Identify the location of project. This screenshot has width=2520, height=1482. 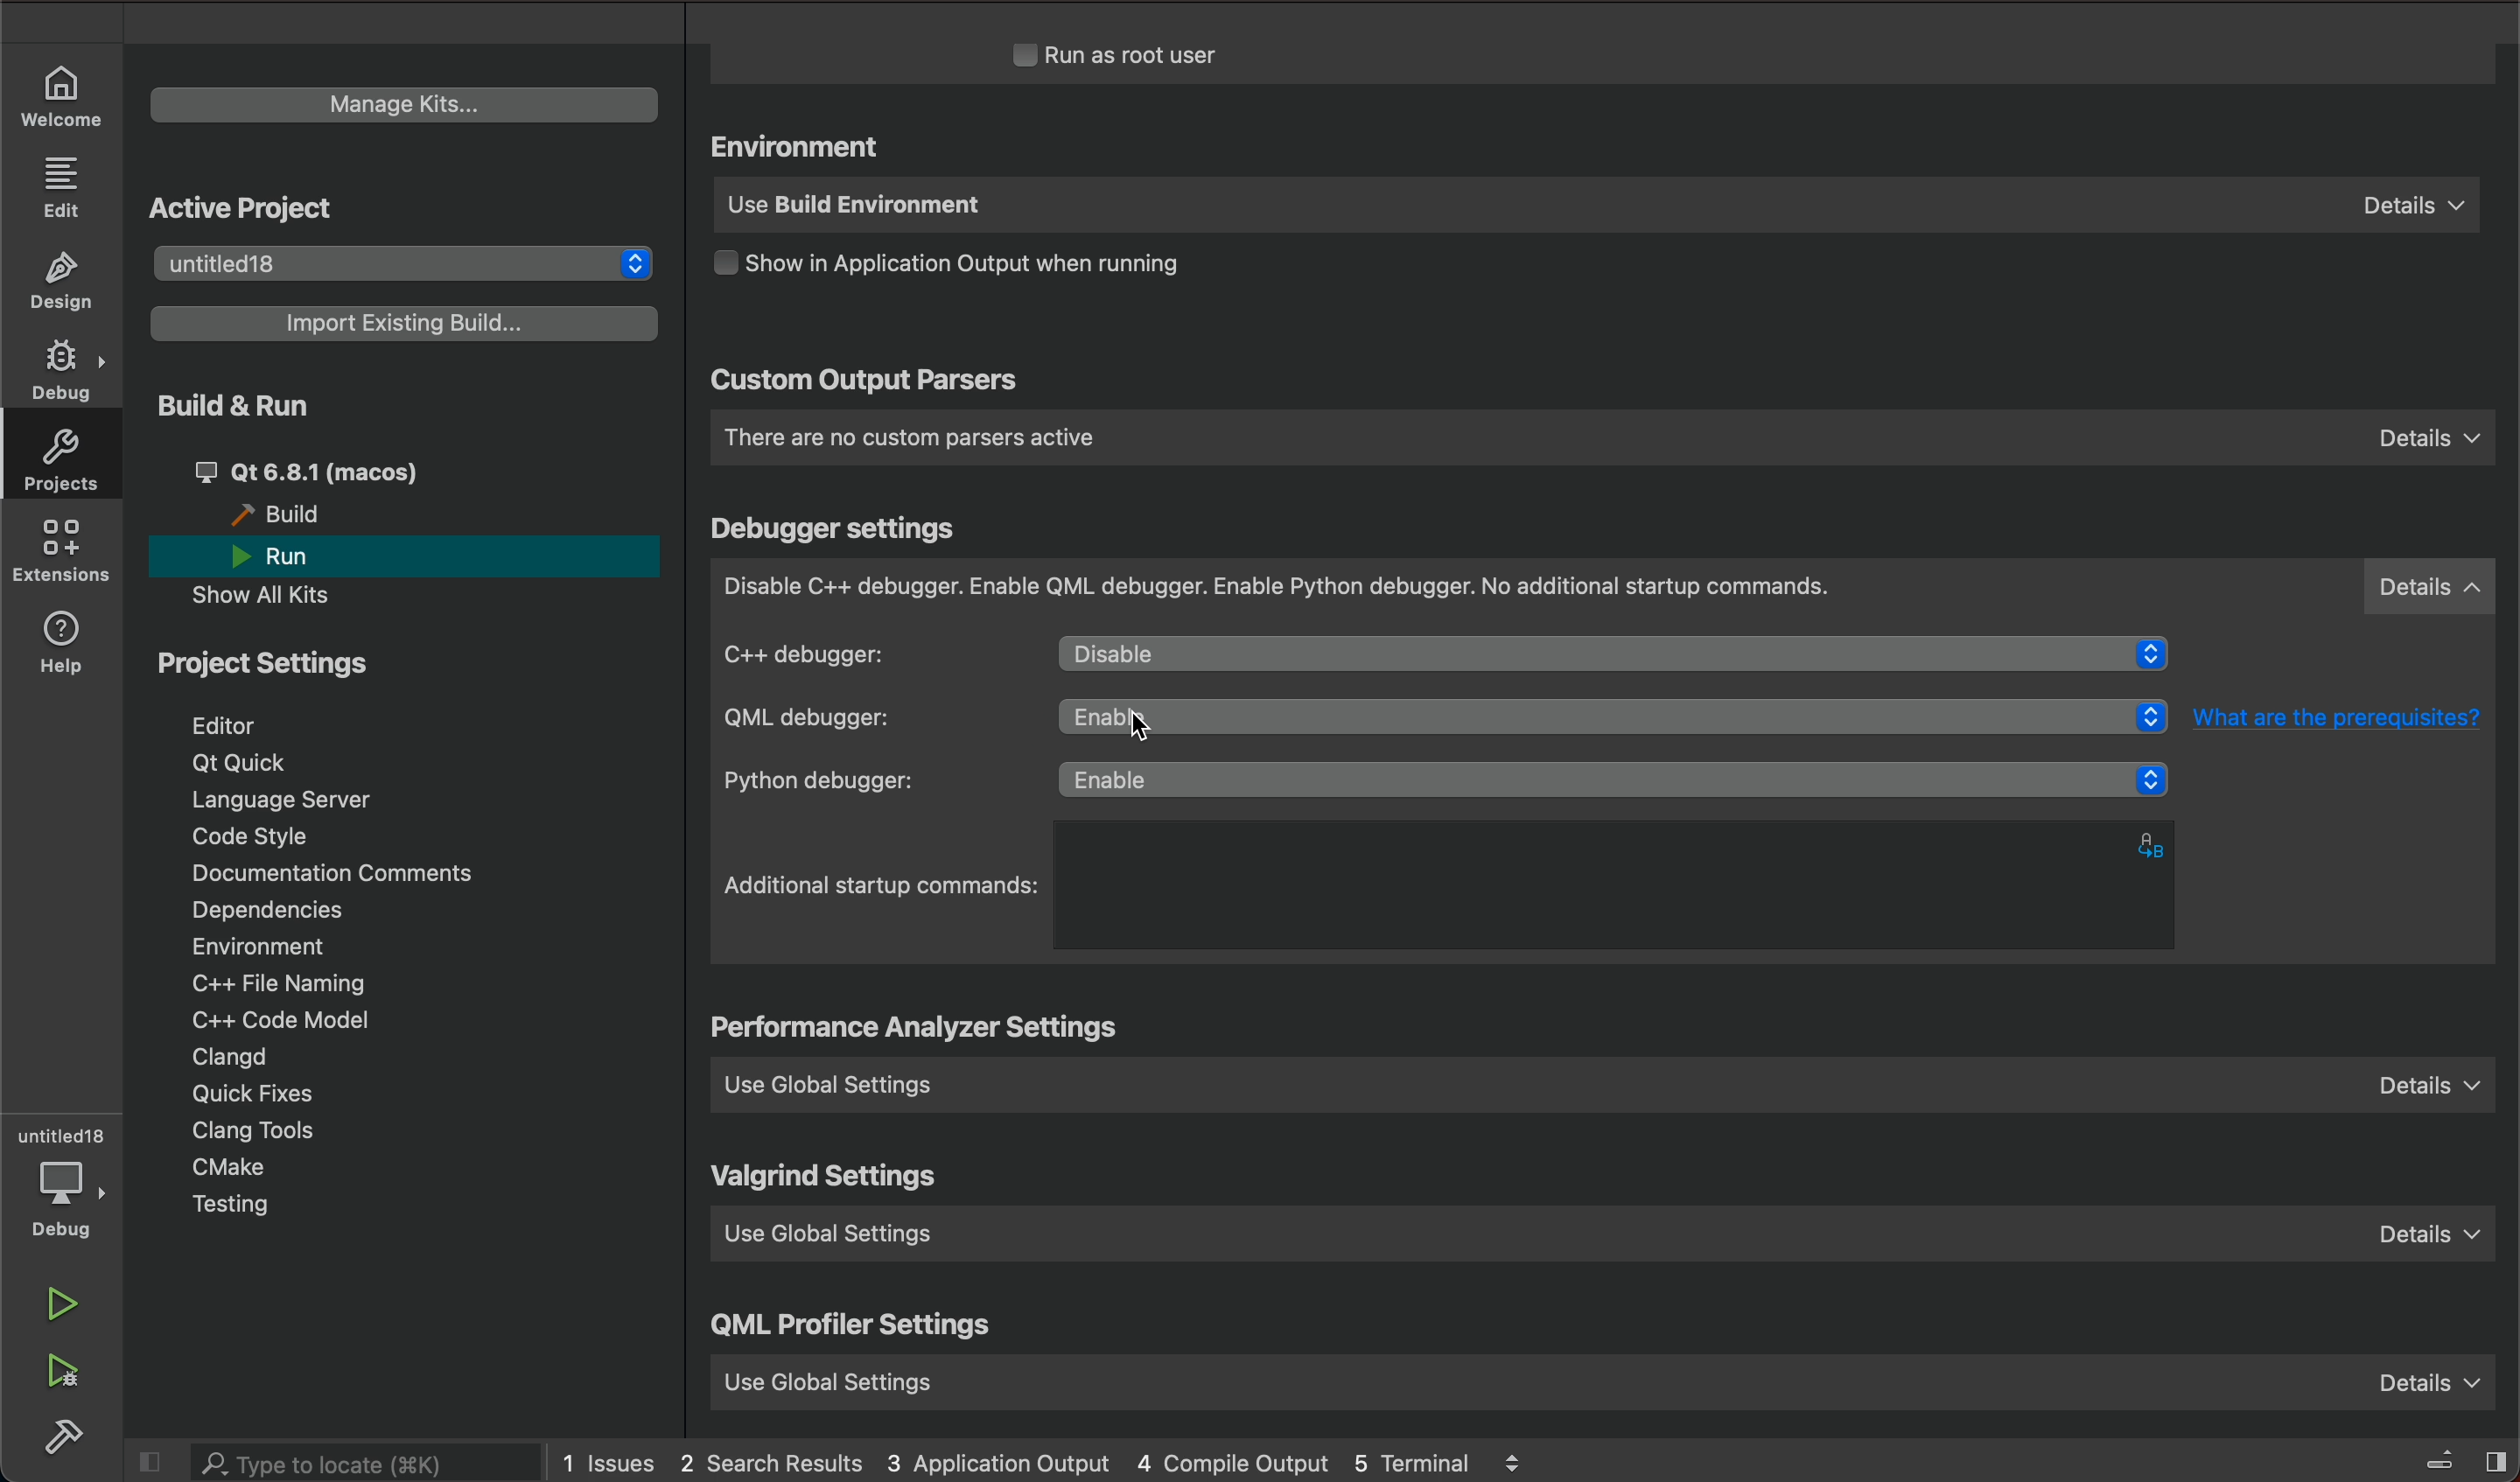
(276, 670).